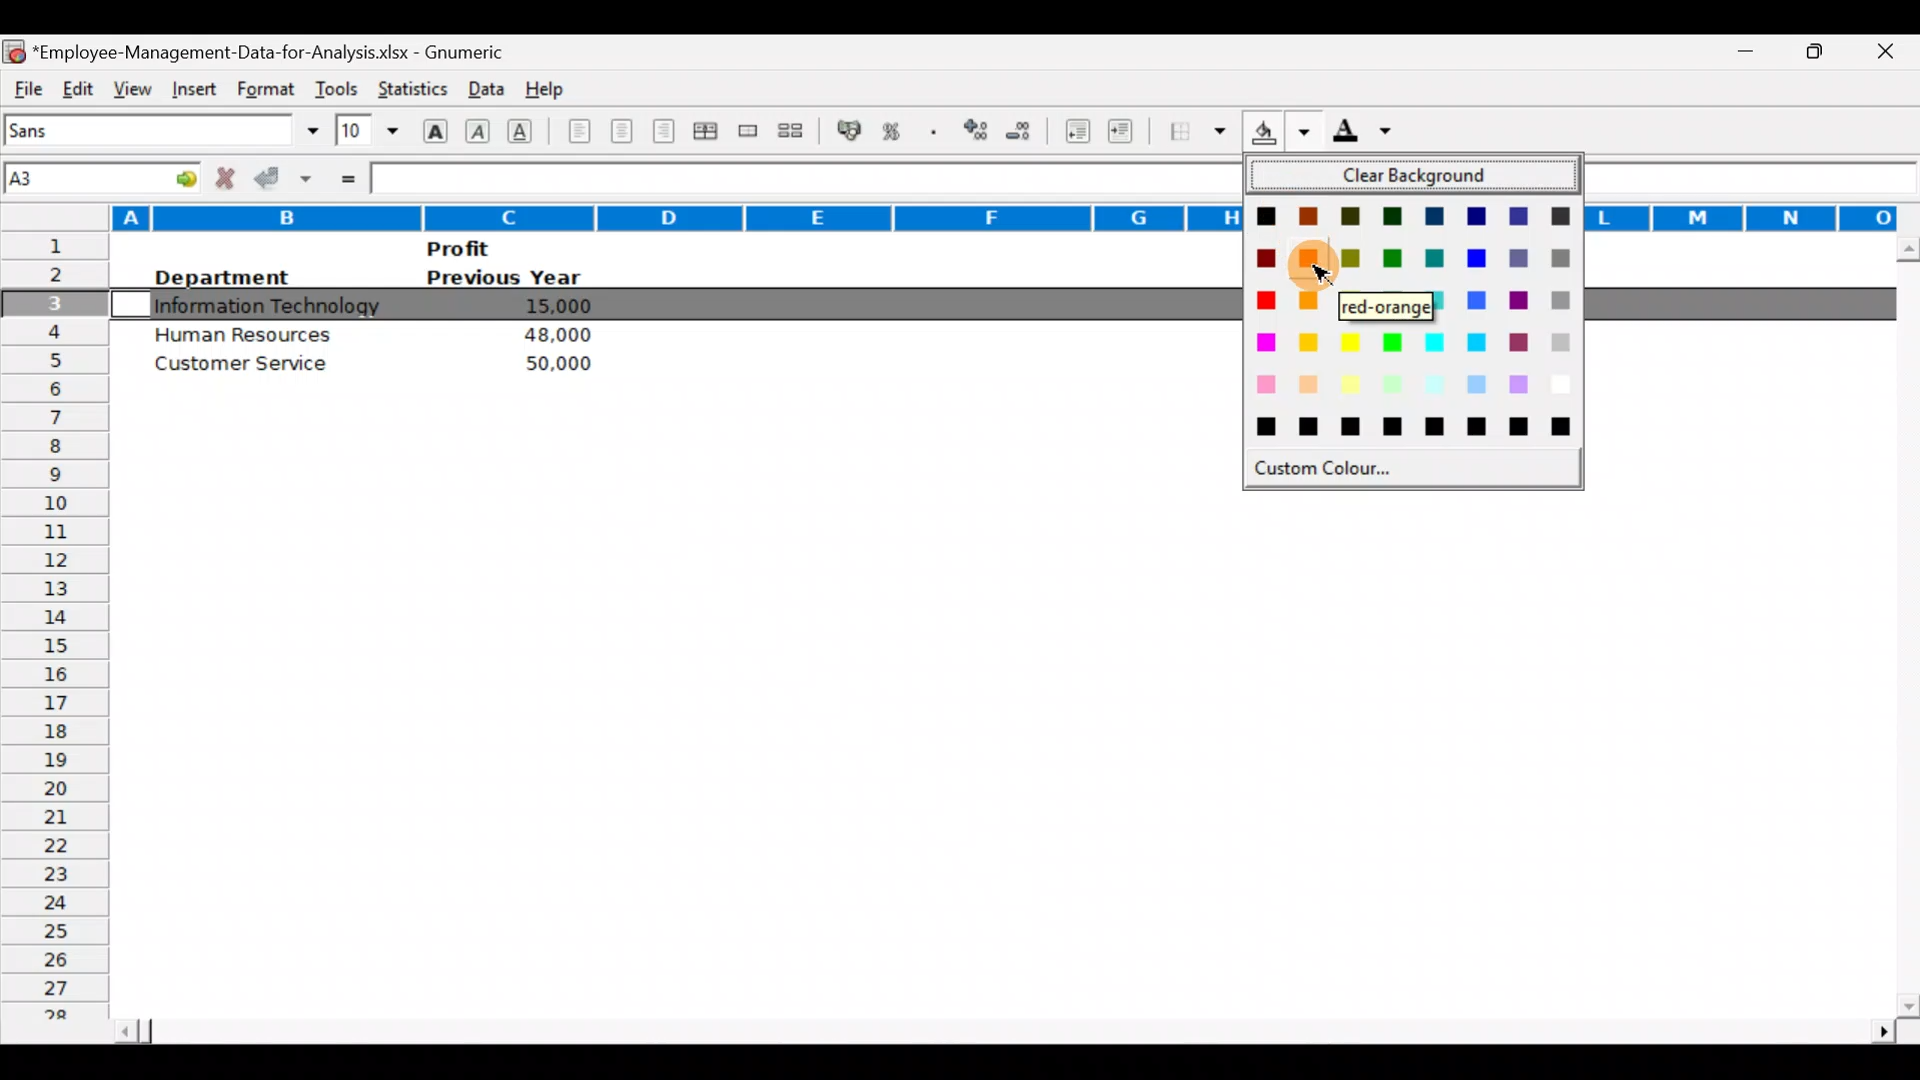 The width and height of the screenshot is (1920, 1080). What do you see at coordinates (77, 86) in the screenshot?
I see `Edit` at bounding box center [77, 86].